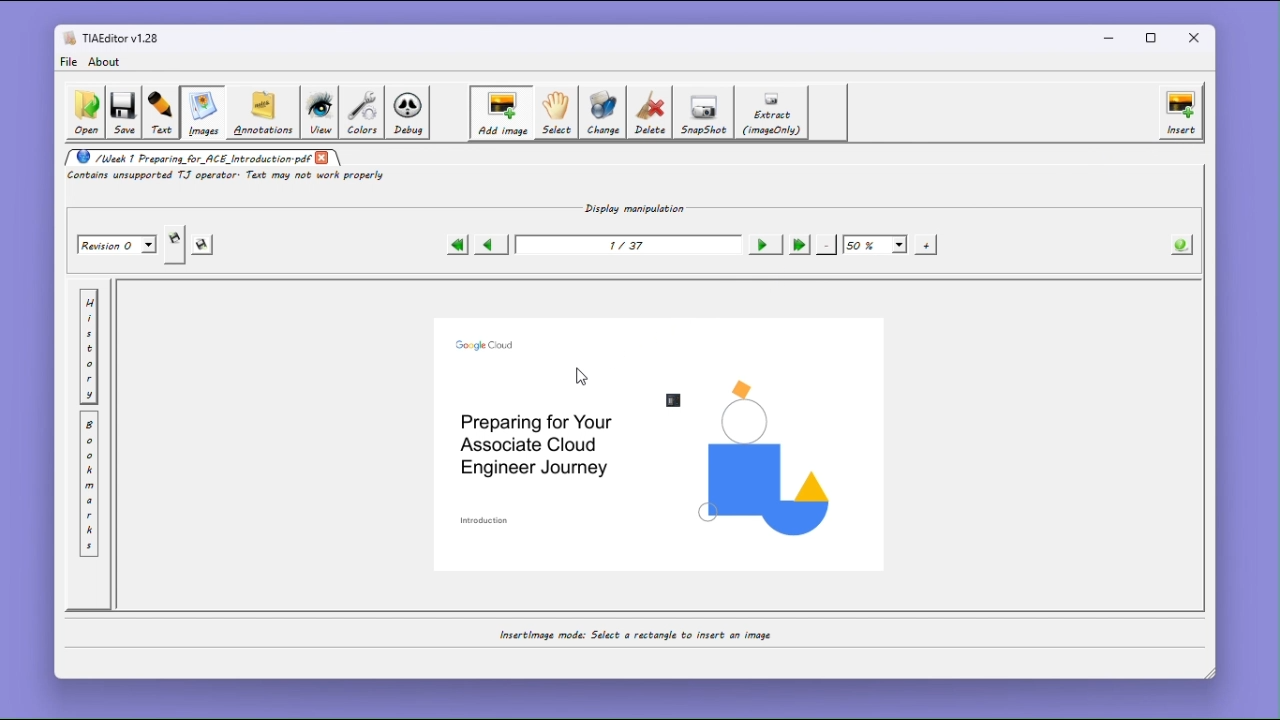  Describe the element at coordinates (323, 157) in the screenshot. I see `close` at that location.